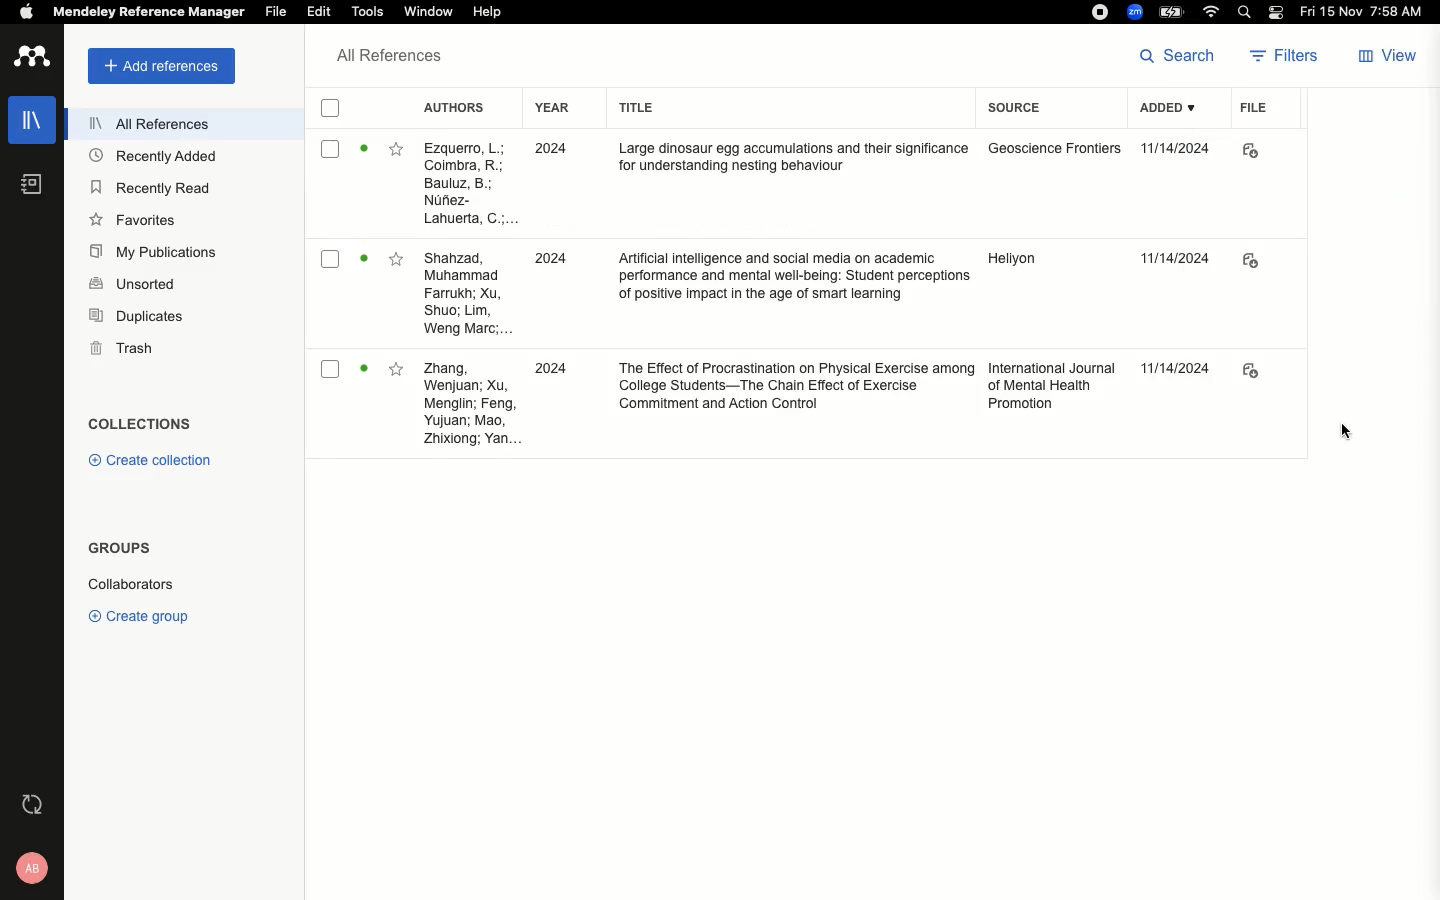 This screenshot has width=1440, height=900. I want to click on Shahzad,
Muhammad
Farrukh; Xu,
Shuo; Lim,, so click(466, 184).